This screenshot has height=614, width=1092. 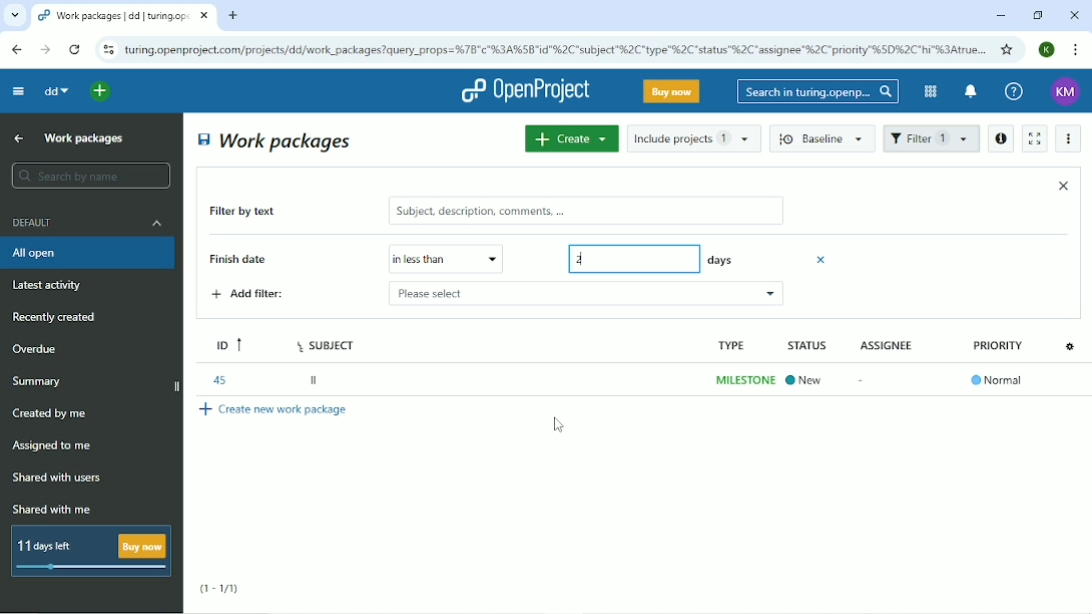 What do you see at coordinates (175, 388) in the screenshot?
I see `close side bar` at bounding box center [175, 388].